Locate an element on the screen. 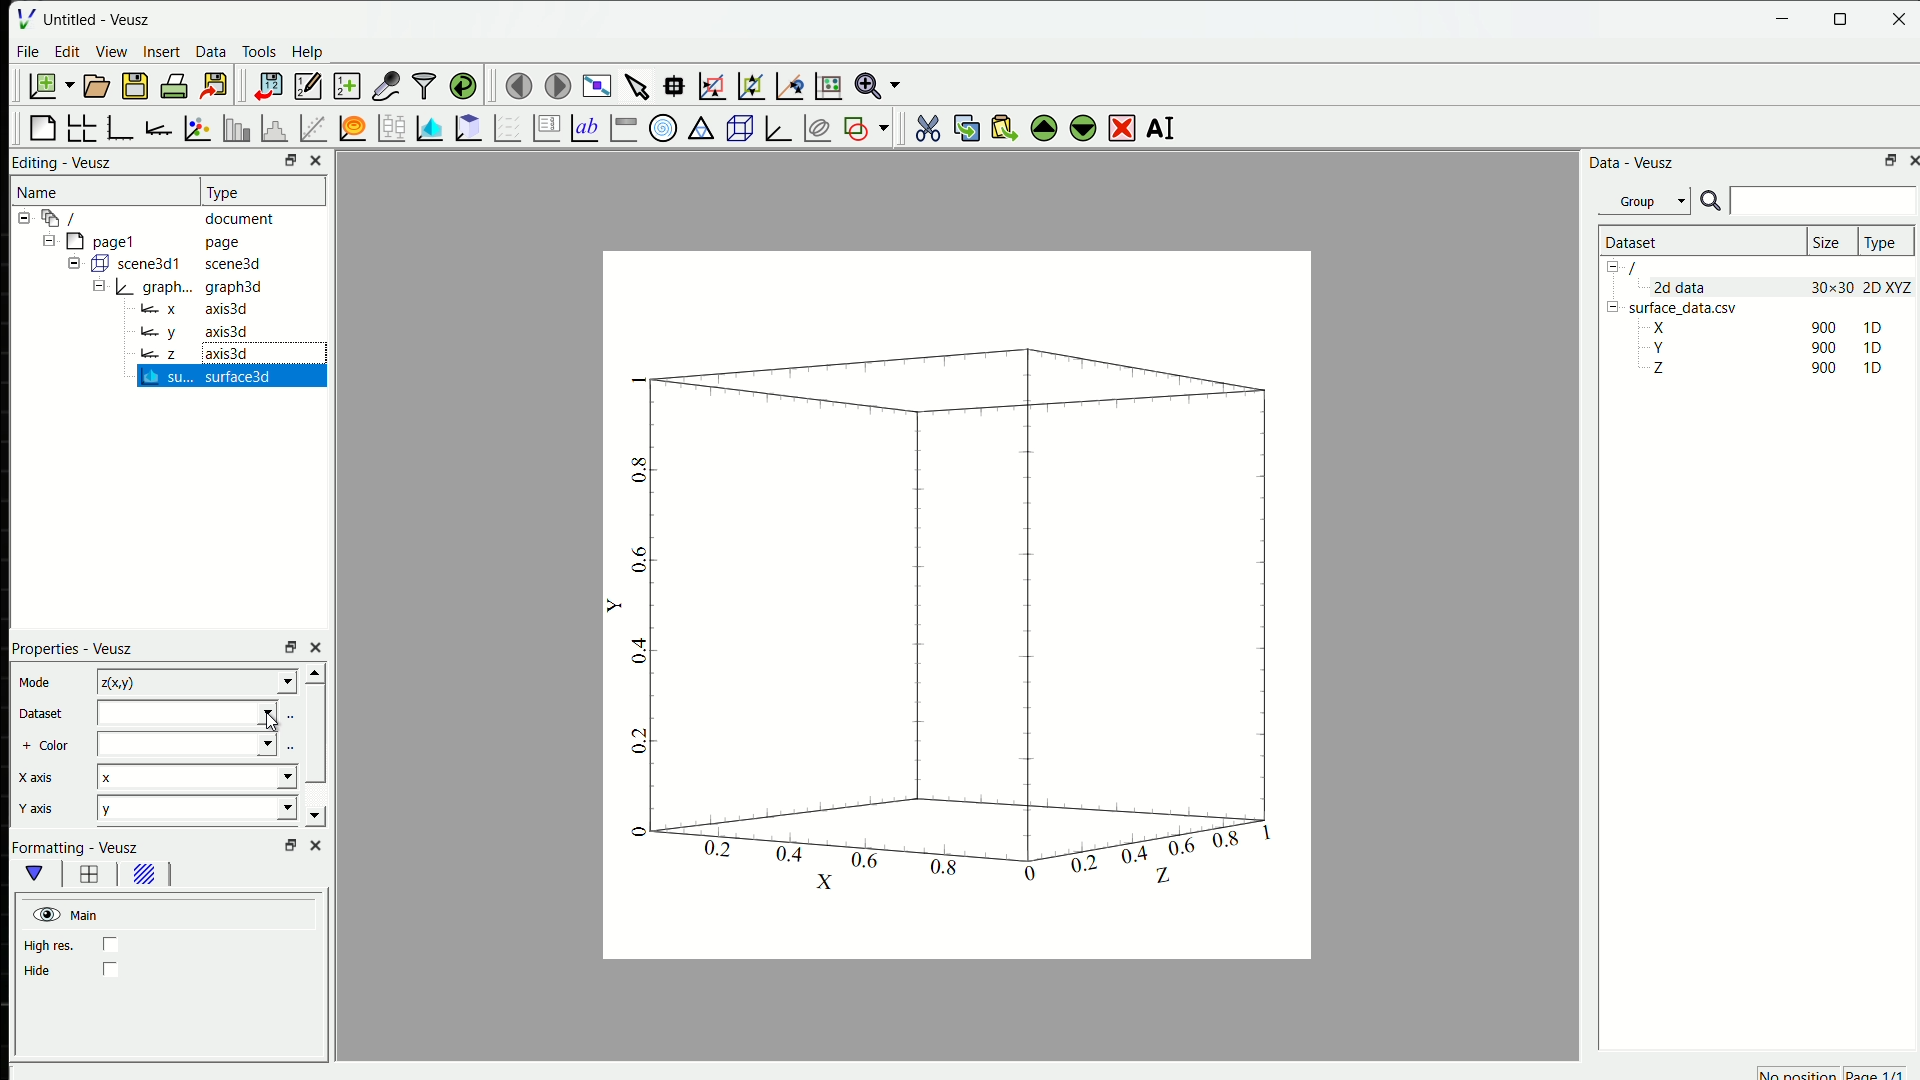  Editing - Veusz is located at coordinates (65, 163).